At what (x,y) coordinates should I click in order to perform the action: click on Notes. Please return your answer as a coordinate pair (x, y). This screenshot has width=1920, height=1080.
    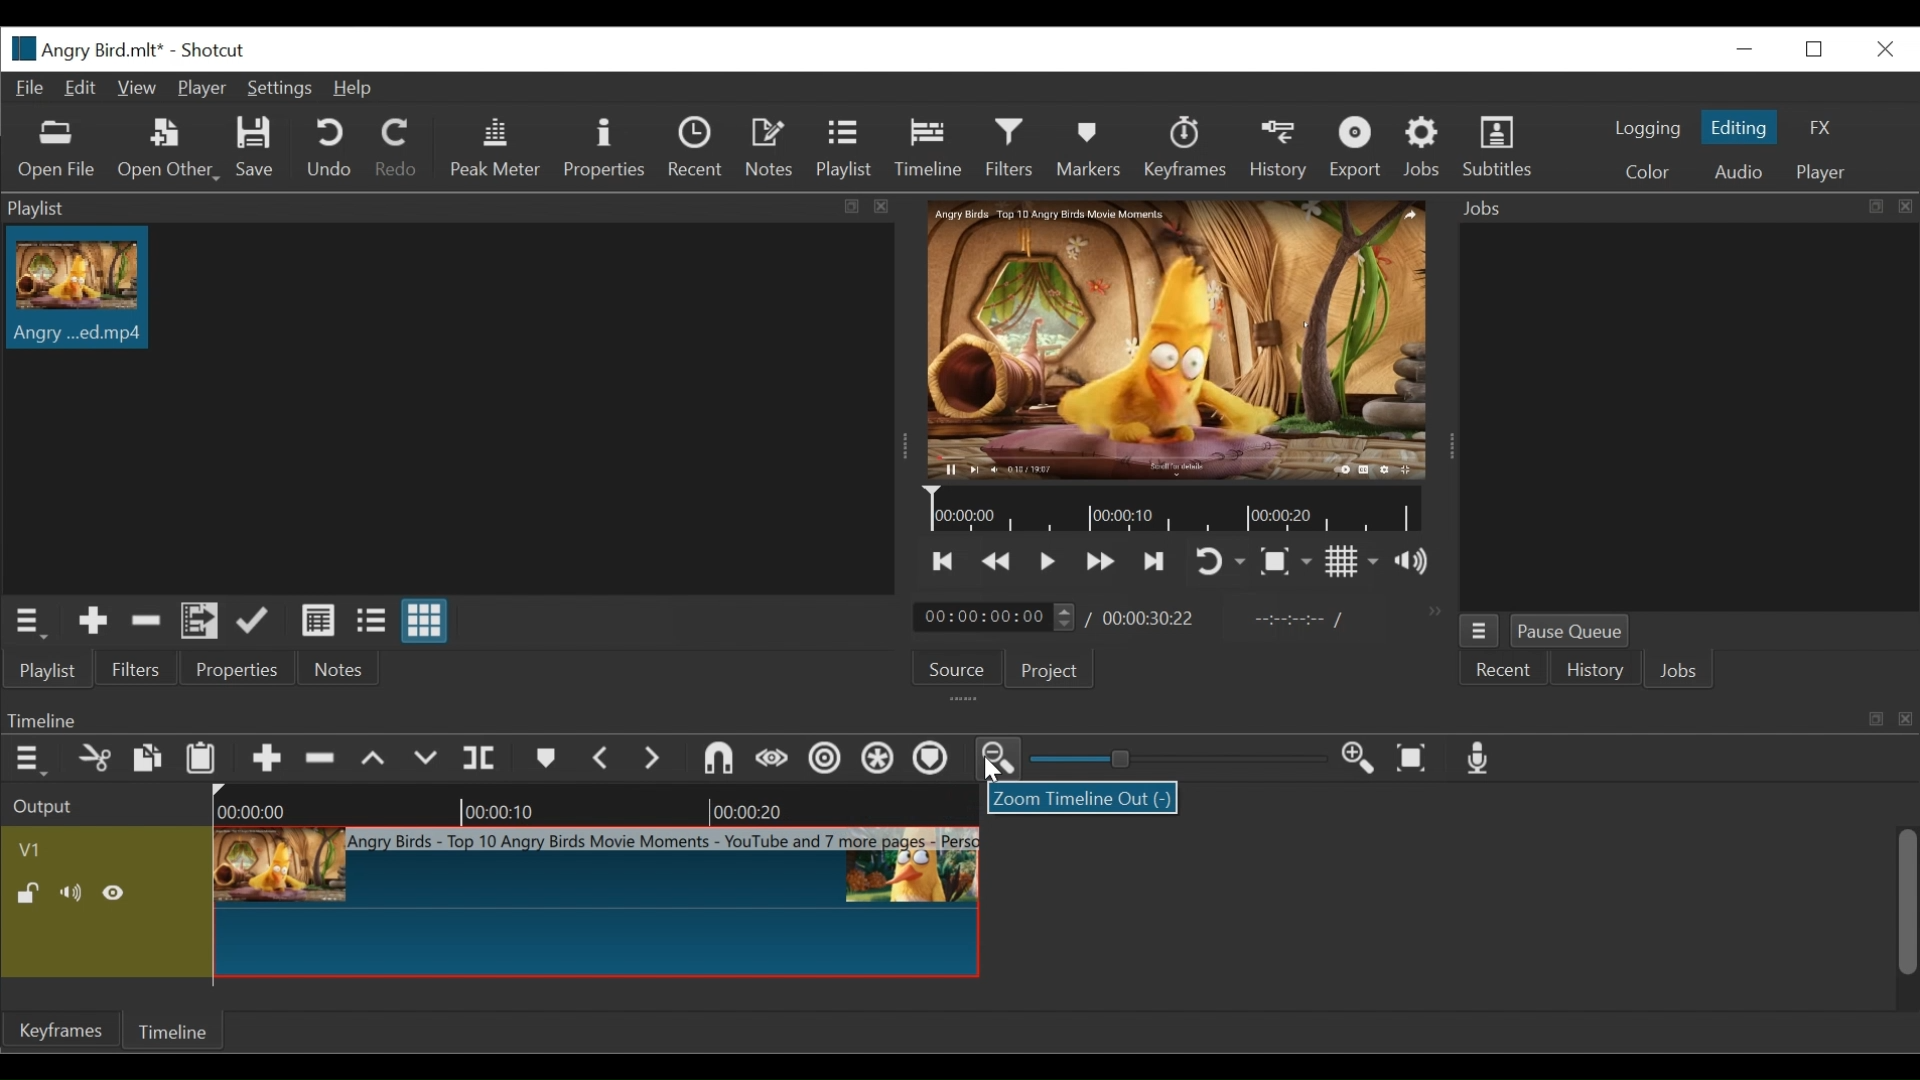
    Looking at the image, I should click on (335, 669).